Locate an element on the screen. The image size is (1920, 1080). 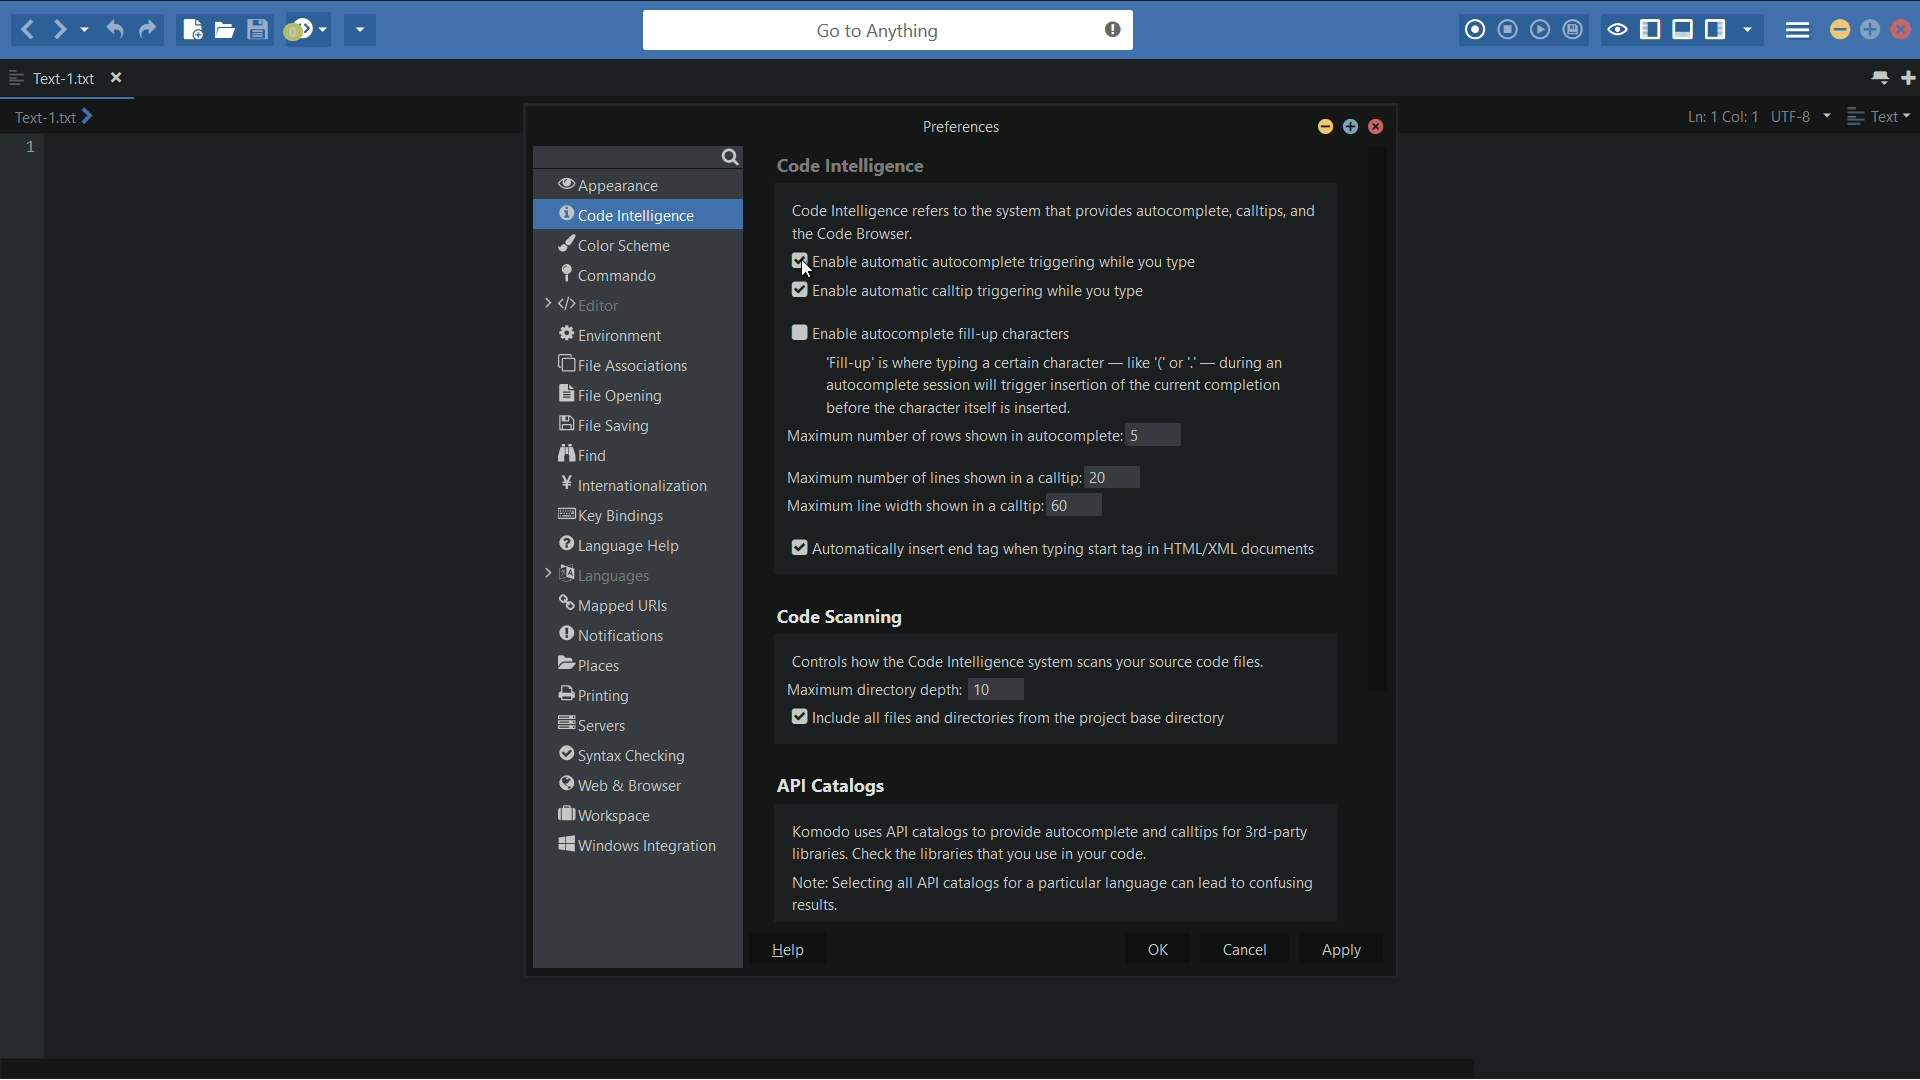
apply is located at coordinates (1342, 949).